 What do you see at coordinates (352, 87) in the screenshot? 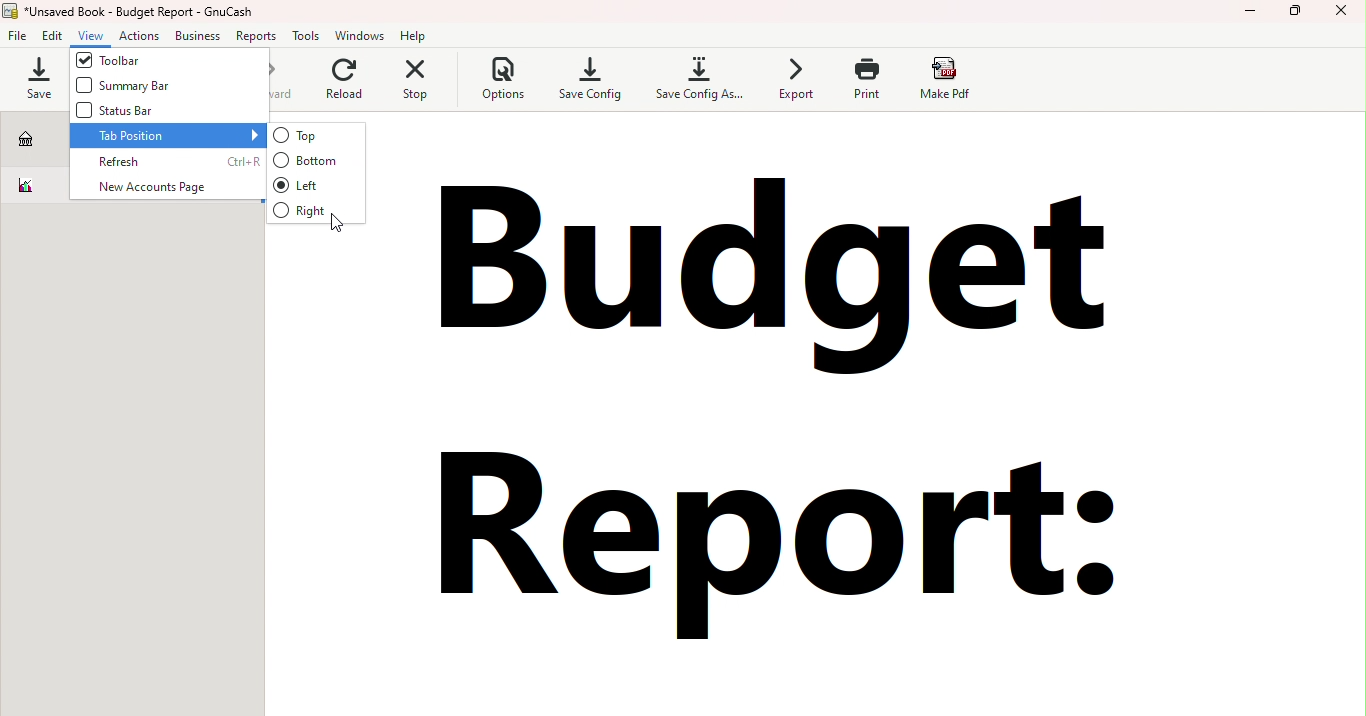
I see `Reload` at bounding box center [352, 87].